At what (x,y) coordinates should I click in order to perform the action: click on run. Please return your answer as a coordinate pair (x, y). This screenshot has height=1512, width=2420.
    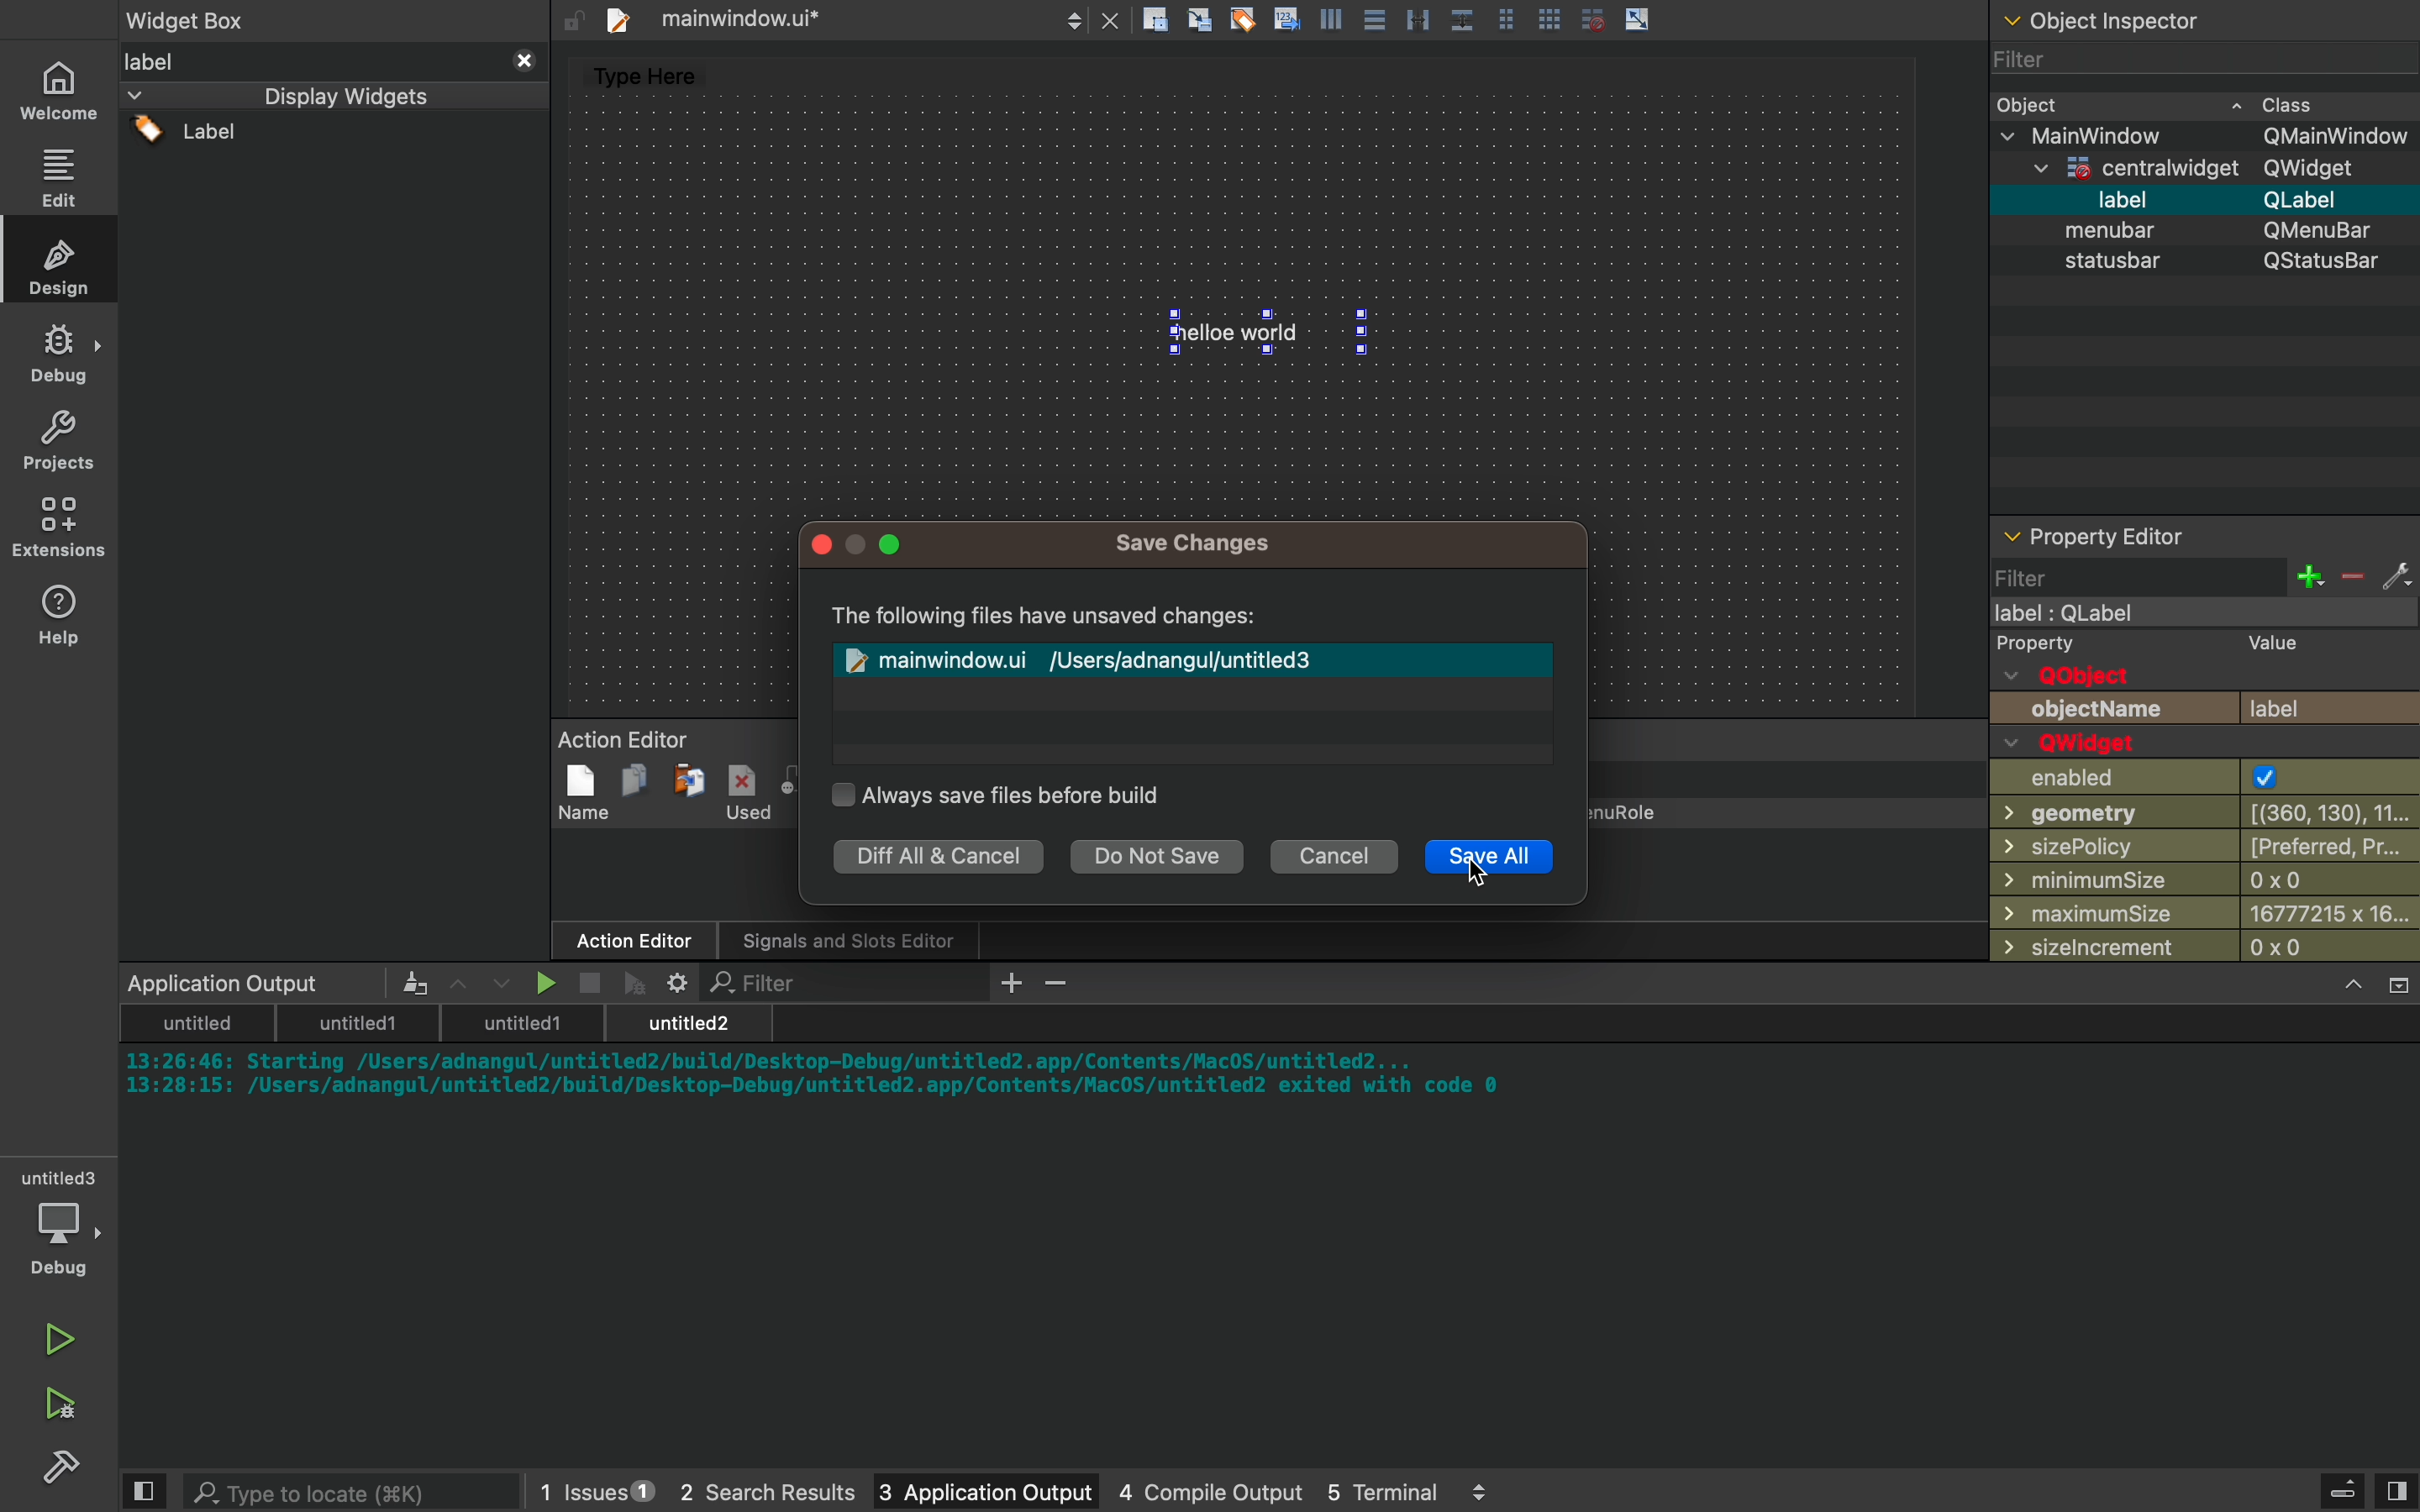
    Looking at the image, I should click on (75, 1345).